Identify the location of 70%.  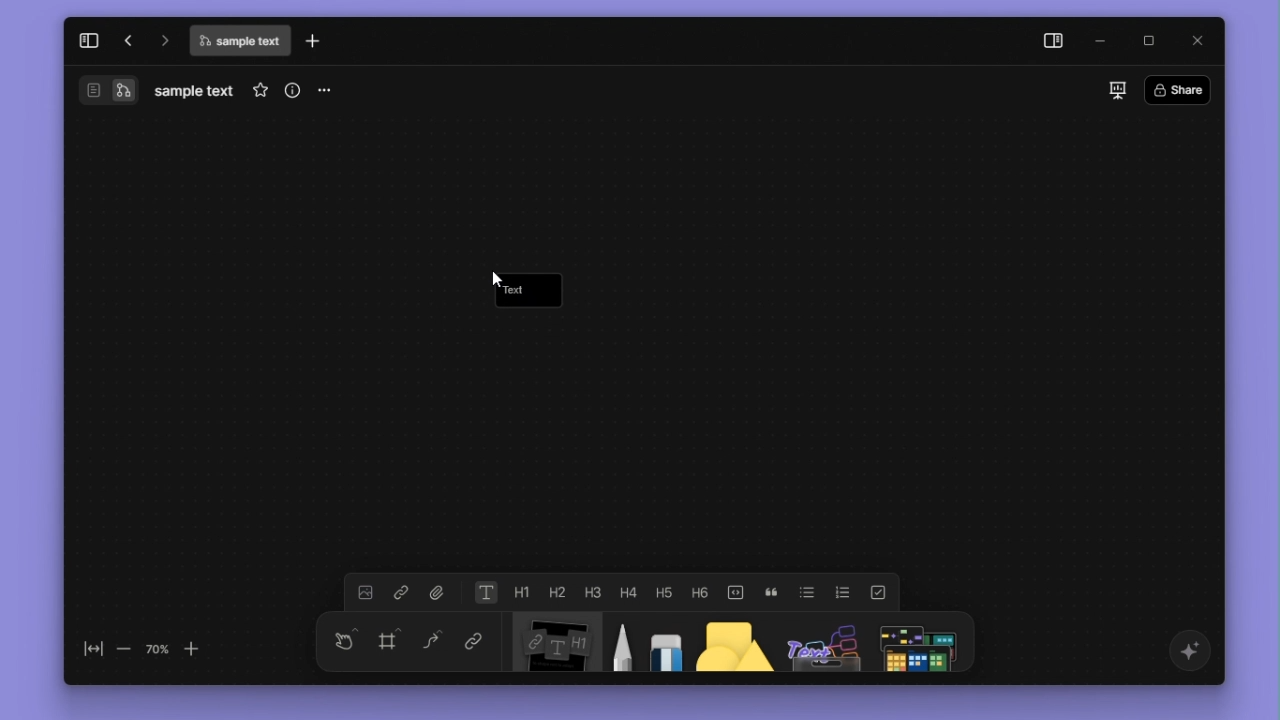
(157, 648).